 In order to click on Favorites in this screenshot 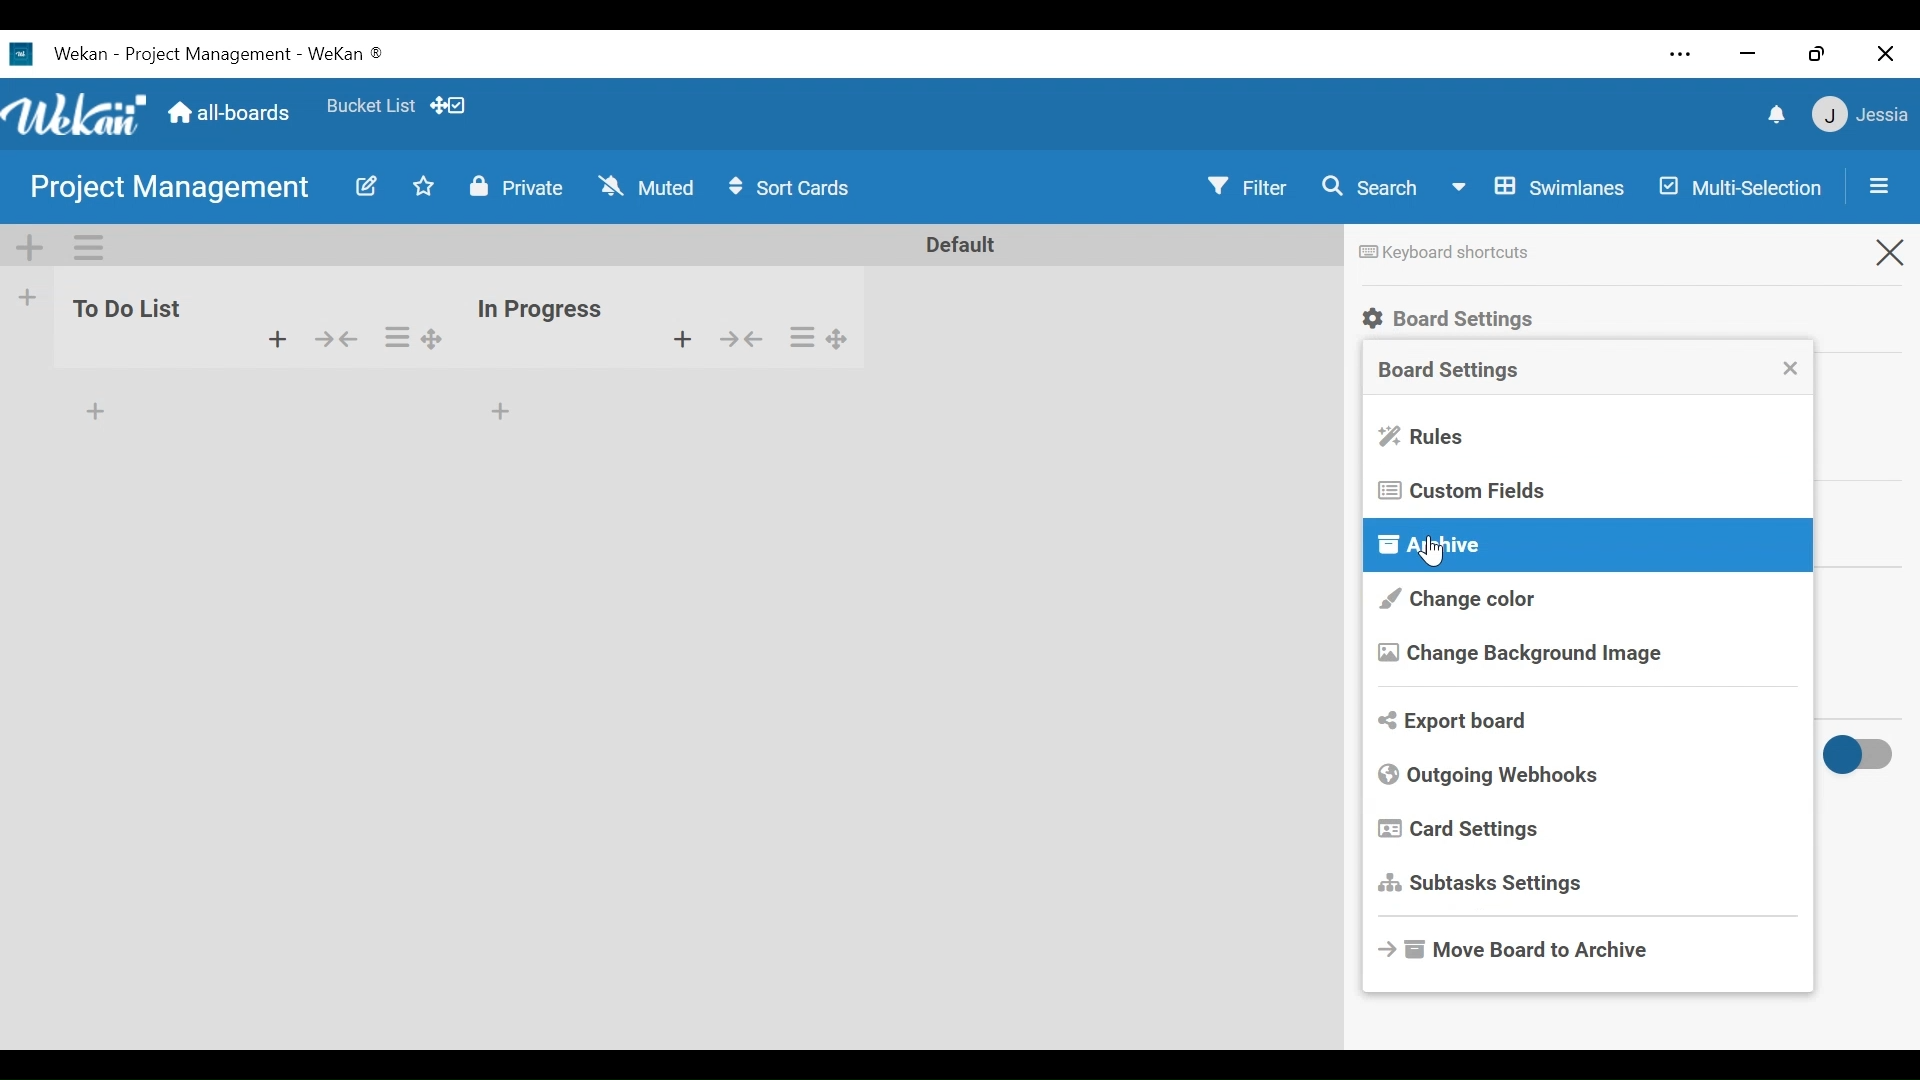, I will do `click(373, 108)`.